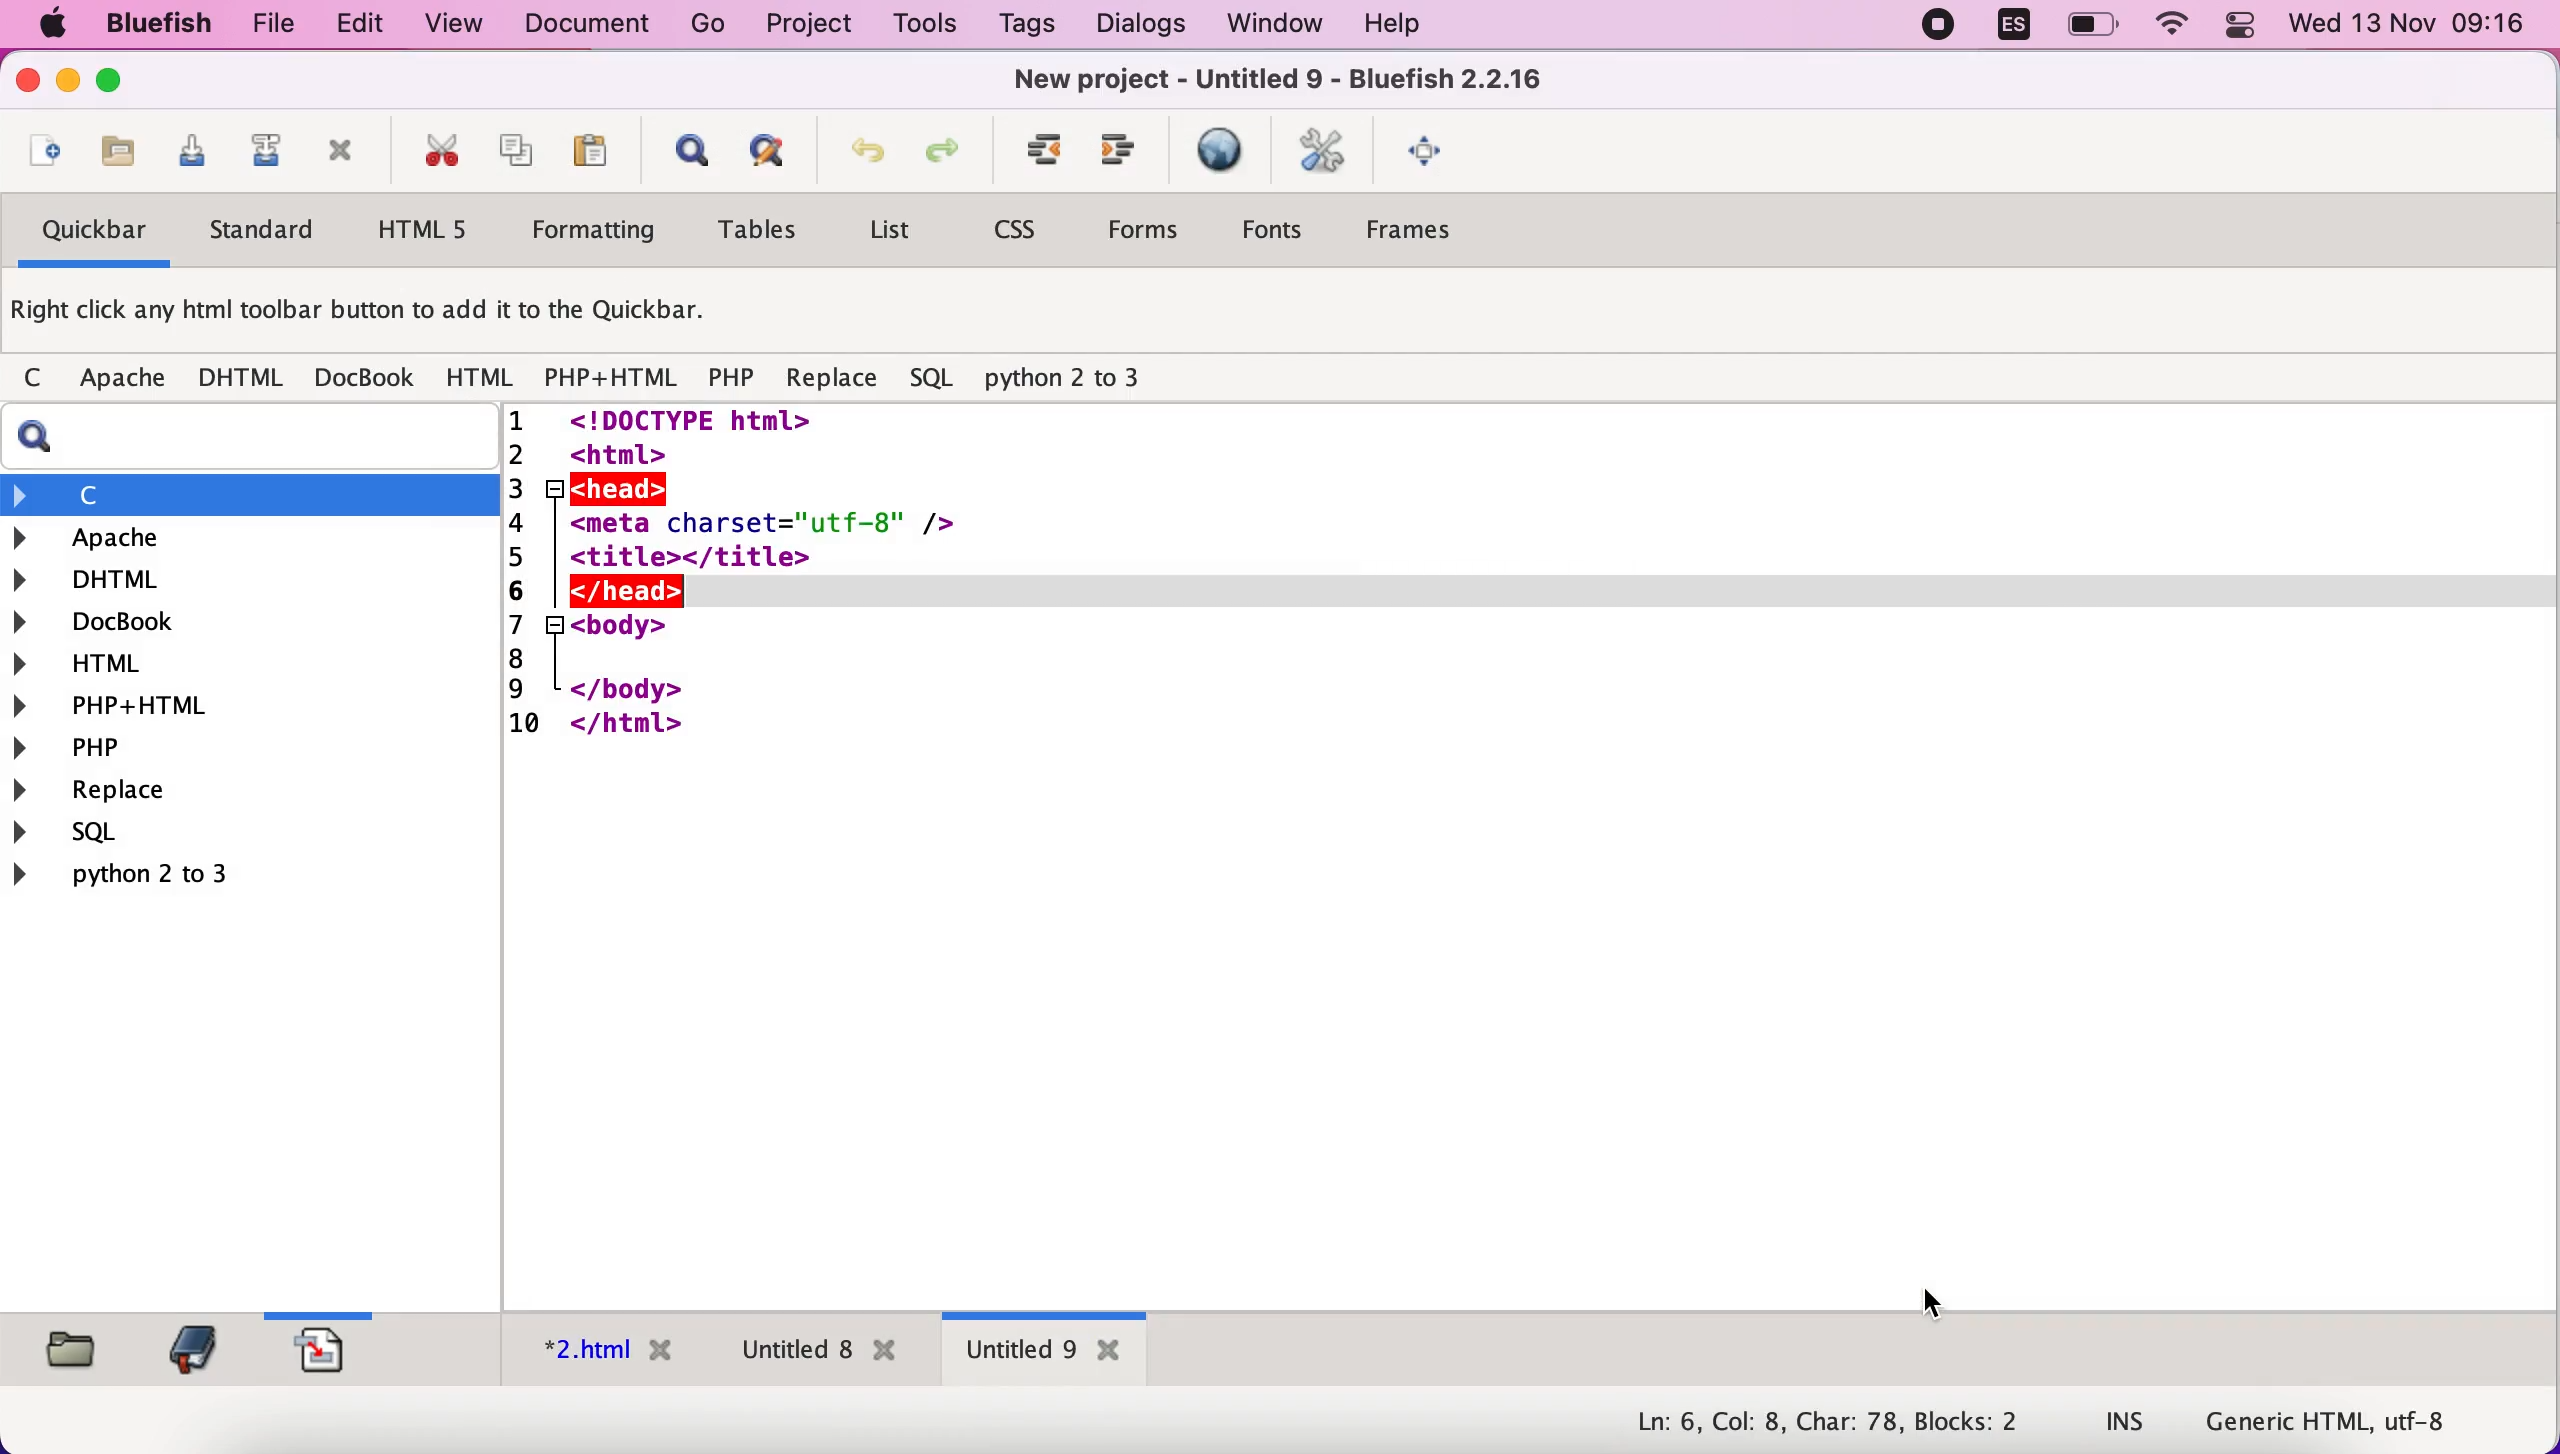  What do you see at coordinates (350, 24) in the screenshot?
I see `edit` at bounding box center [350, 24].